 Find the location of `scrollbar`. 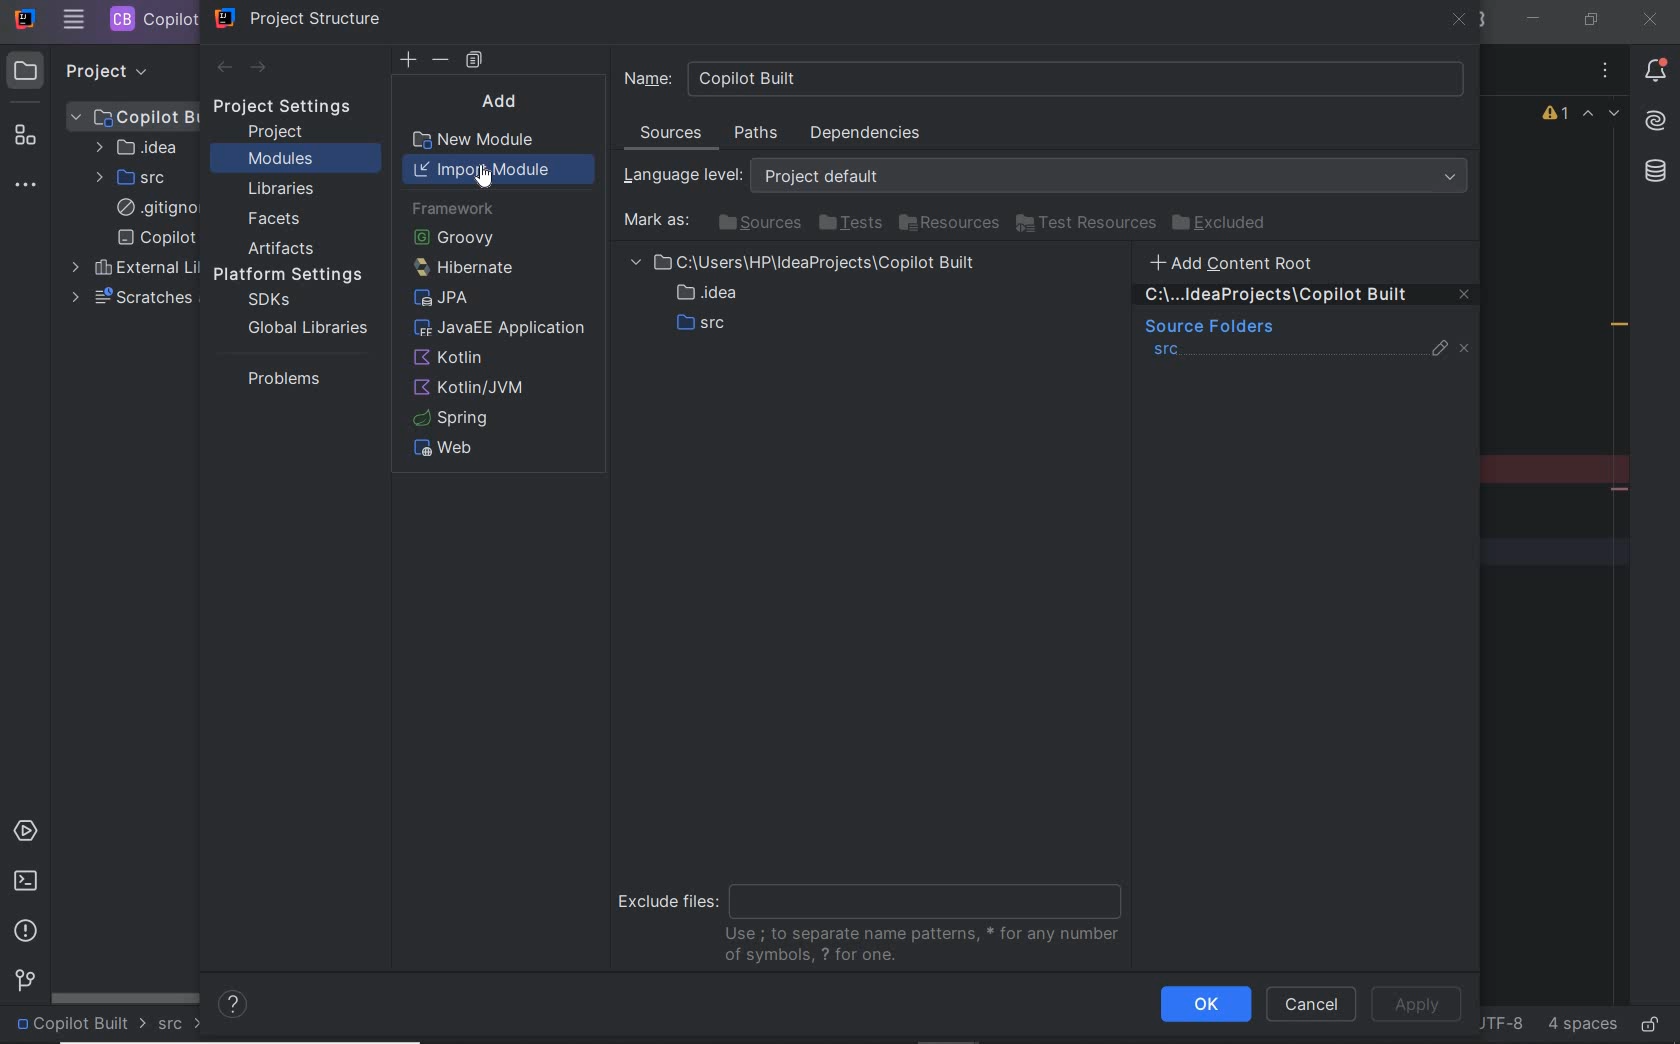

scrollbar is located at coordinates (126, 996).